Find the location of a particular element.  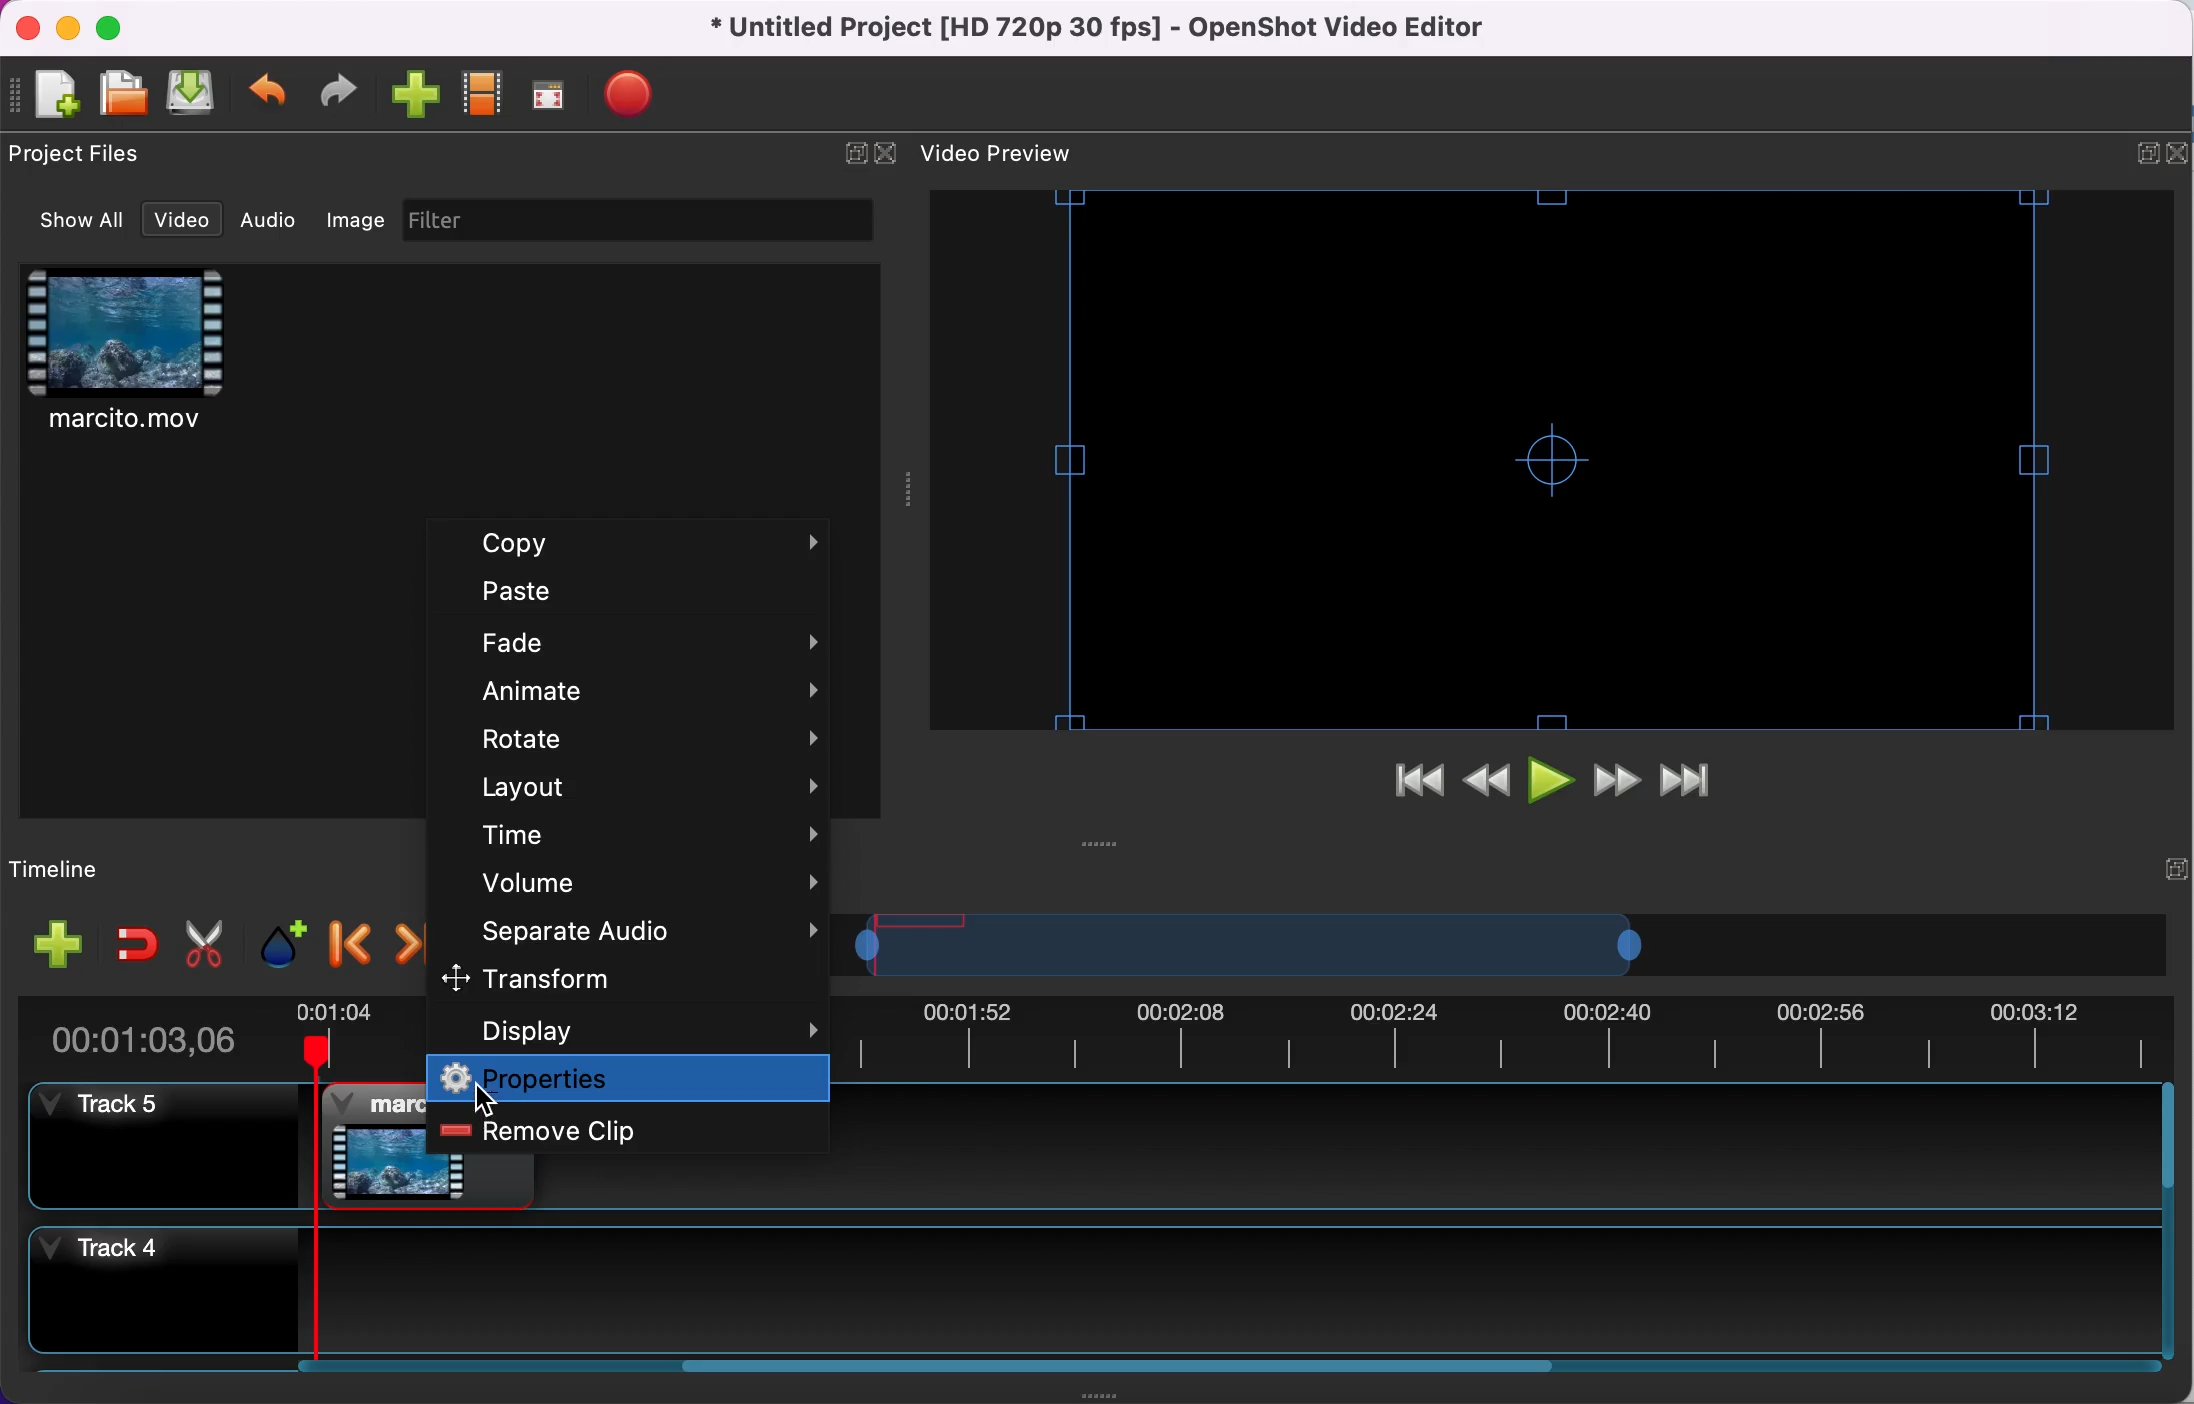

close is located at coordinates (886, 151).